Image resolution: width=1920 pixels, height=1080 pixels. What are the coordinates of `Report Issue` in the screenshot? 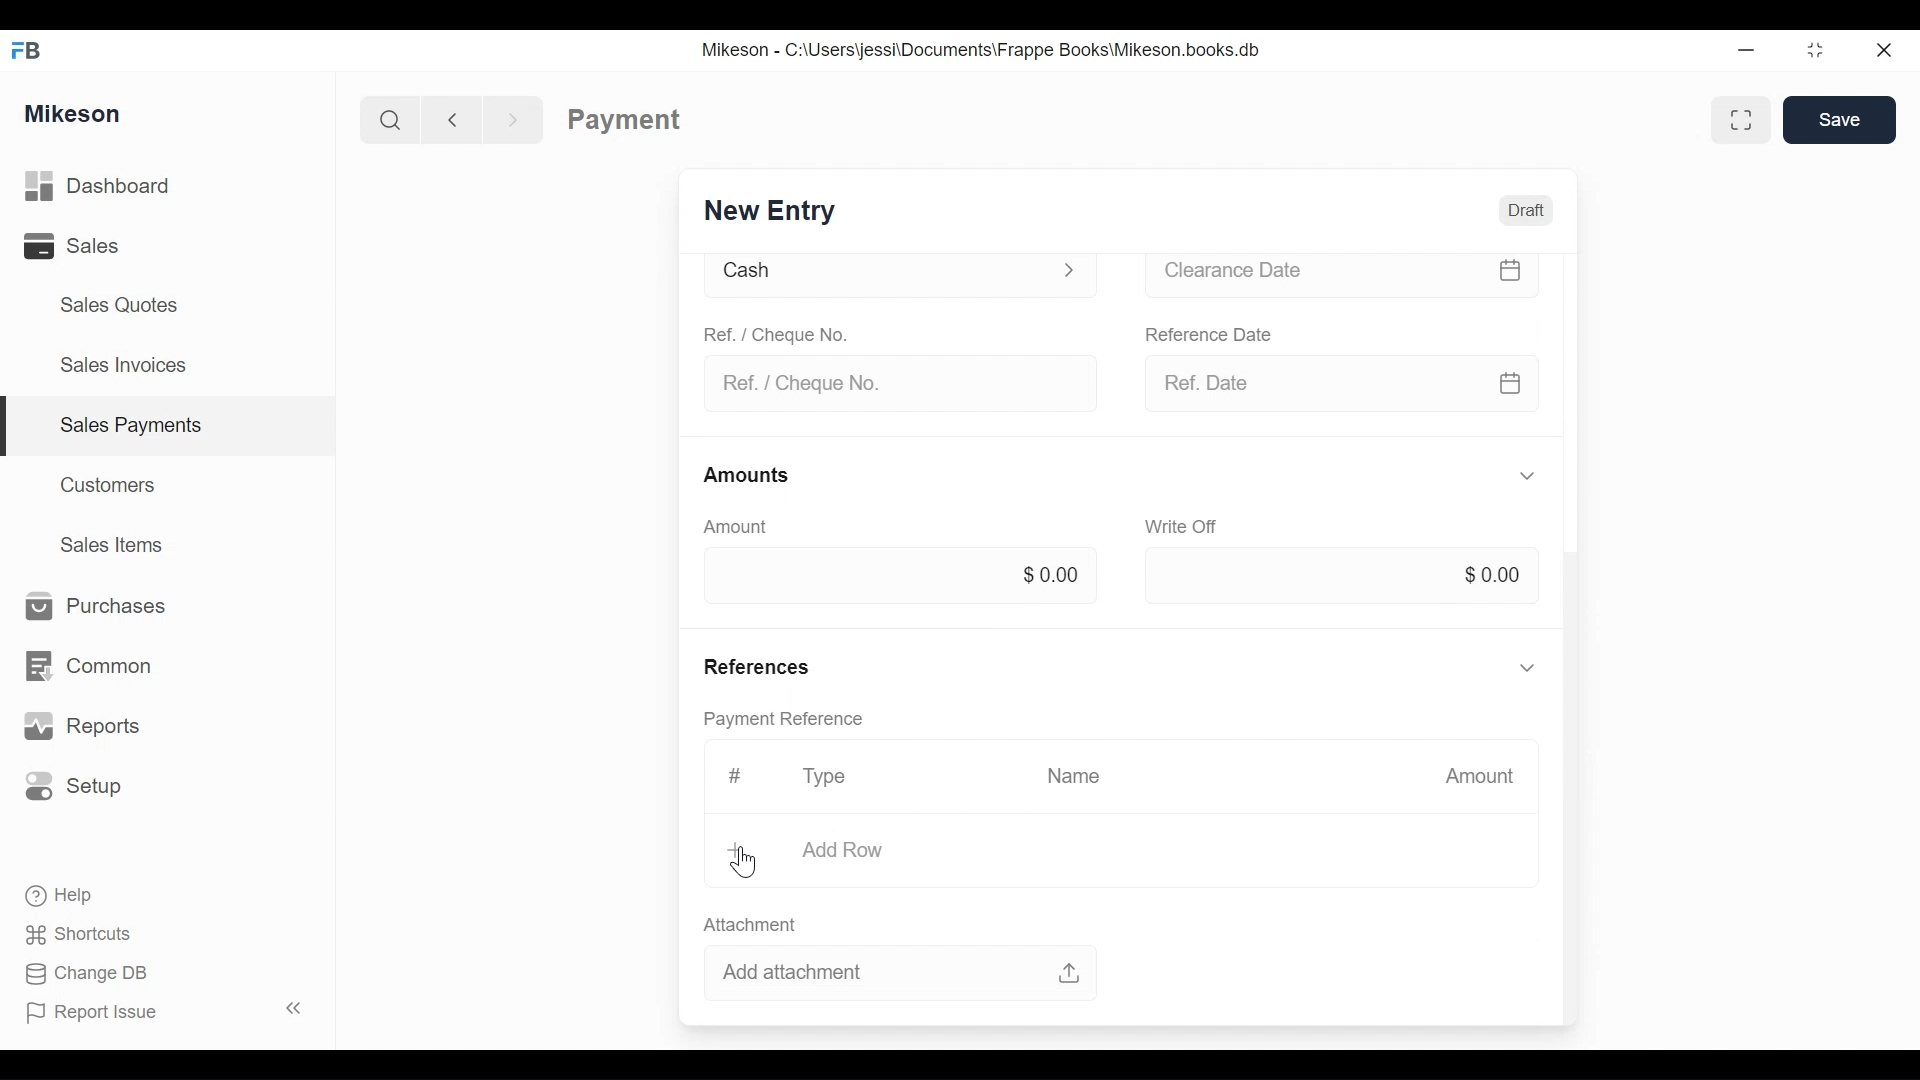 It's located at (101, 1013).